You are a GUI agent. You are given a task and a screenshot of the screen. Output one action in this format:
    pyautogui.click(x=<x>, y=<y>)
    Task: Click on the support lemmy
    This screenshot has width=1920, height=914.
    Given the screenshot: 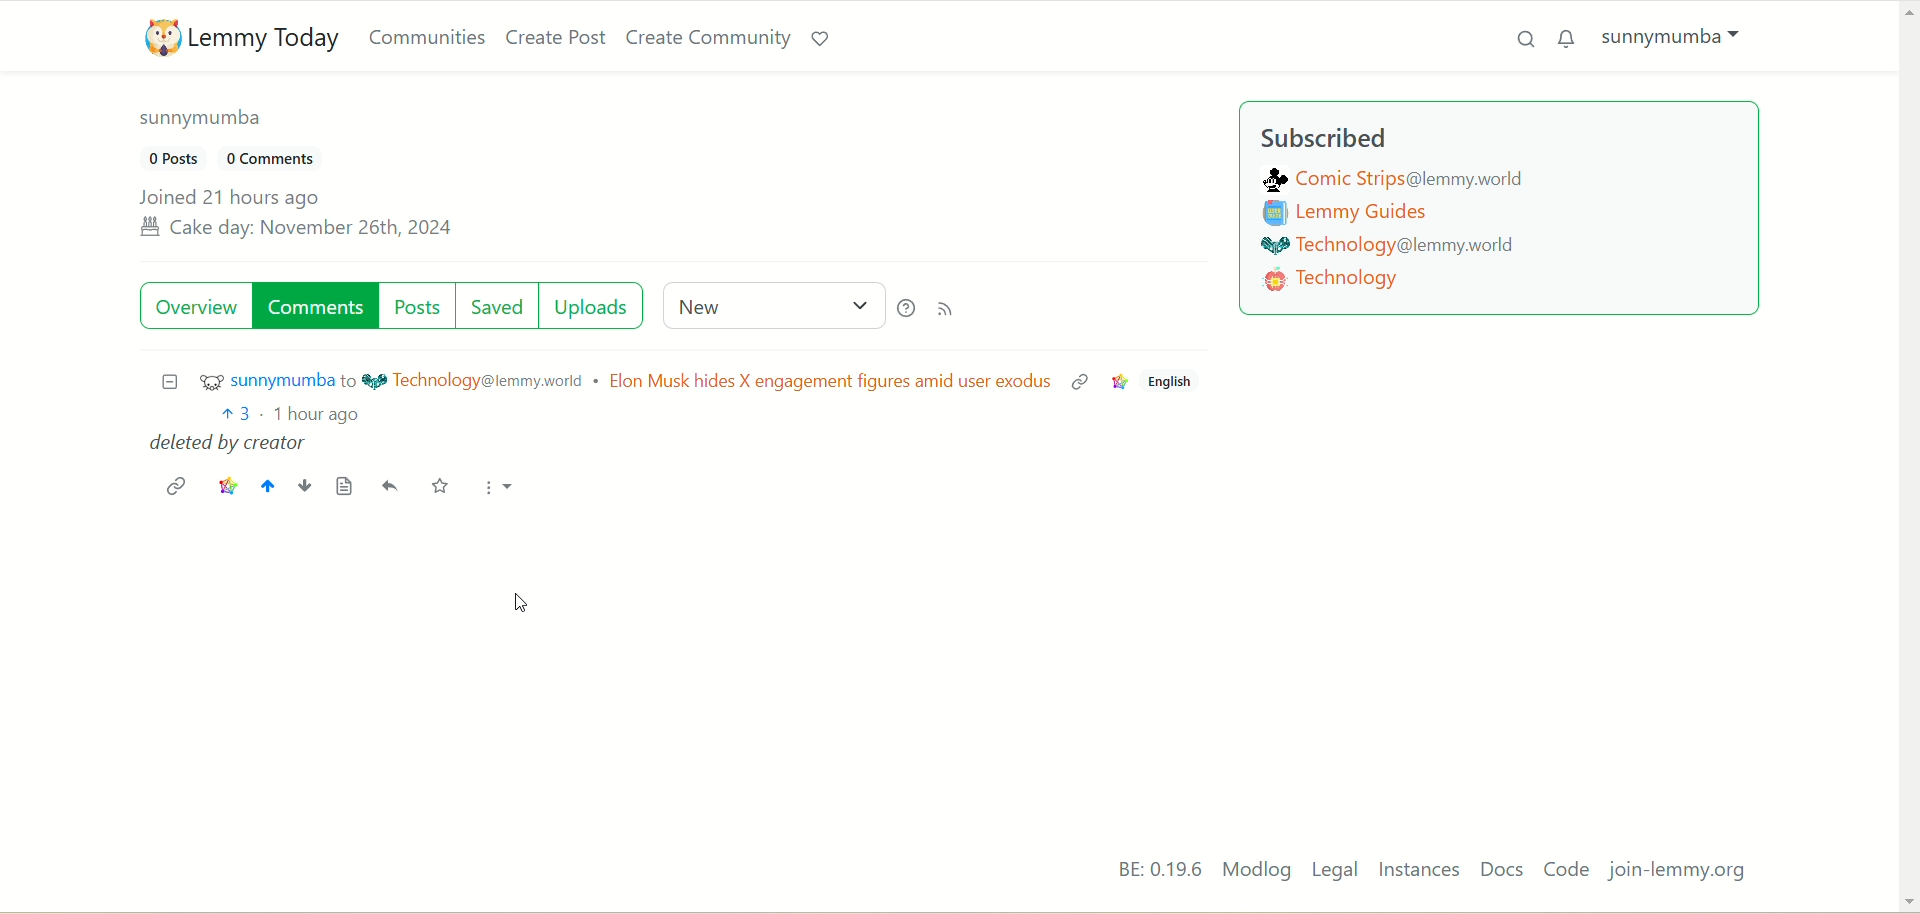 What is the action you would take?
    pyautogui.click(x=820, y=35)
    